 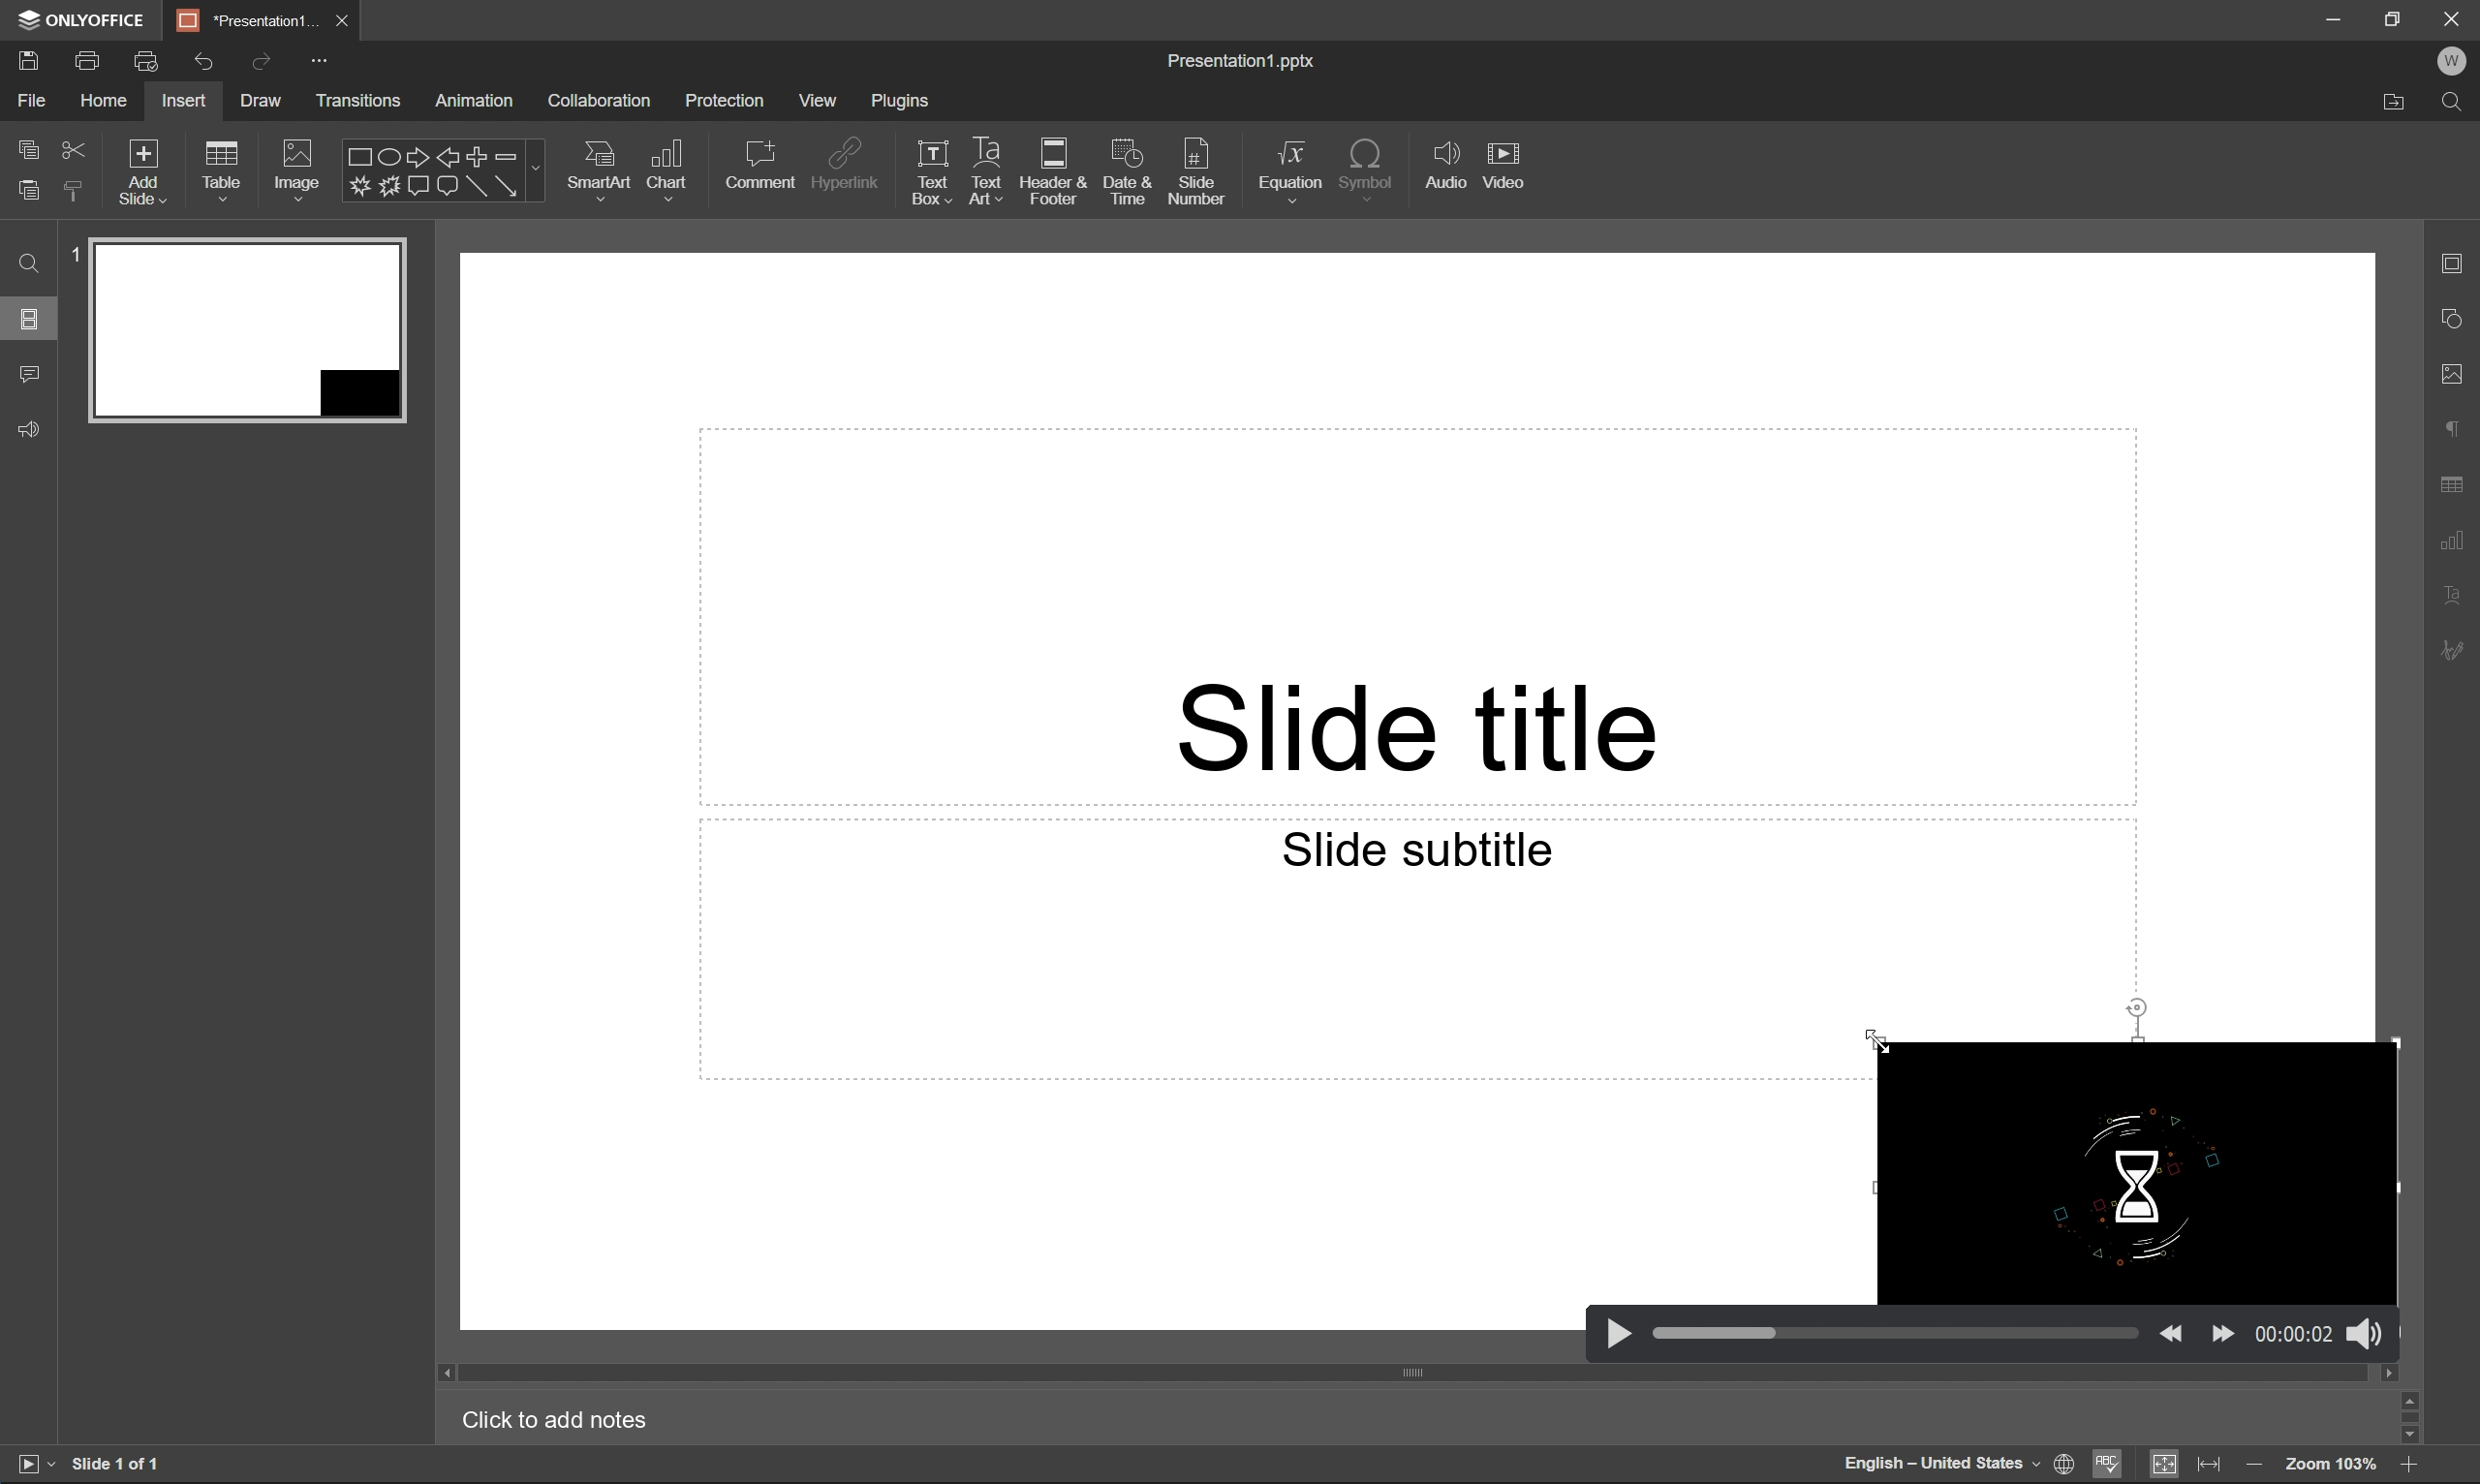 I want to click on text art, so click(x=989, y=167).